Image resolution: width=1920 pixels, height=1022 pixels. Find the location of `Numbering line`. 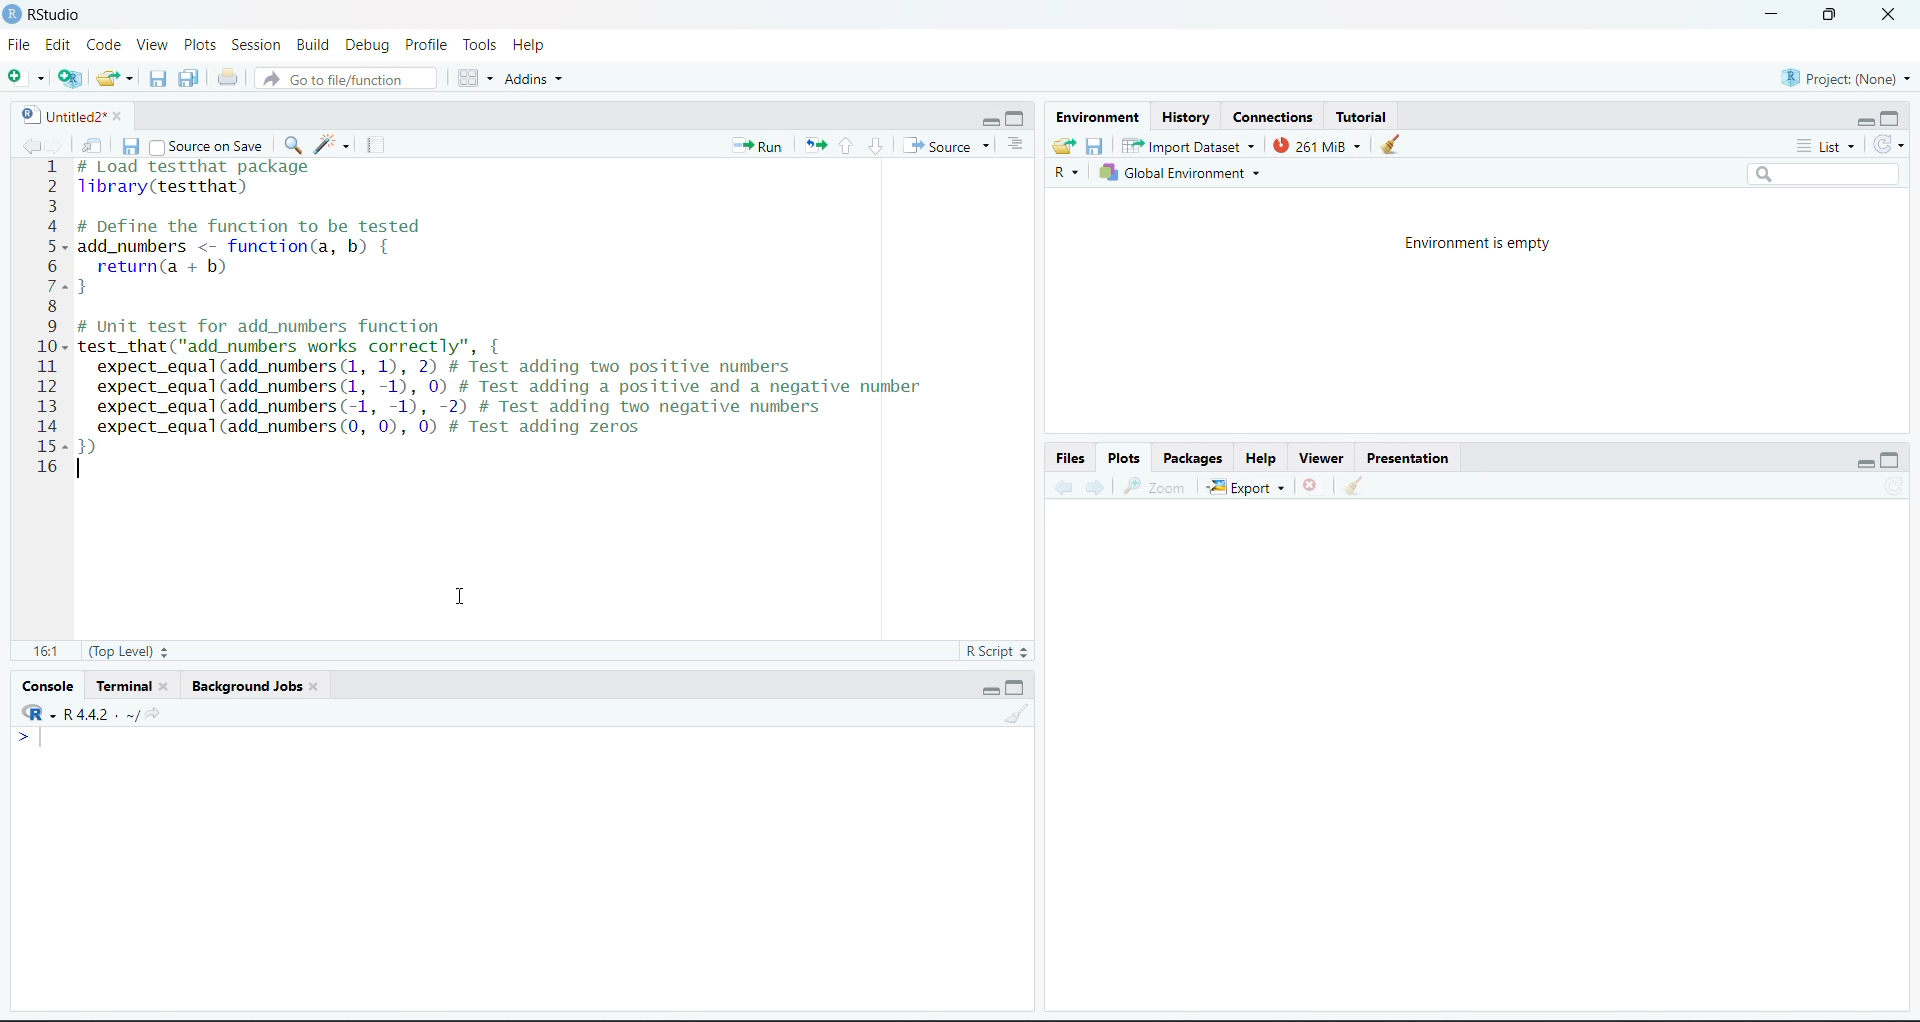

Numbering line is located at coordinates (50, 320).